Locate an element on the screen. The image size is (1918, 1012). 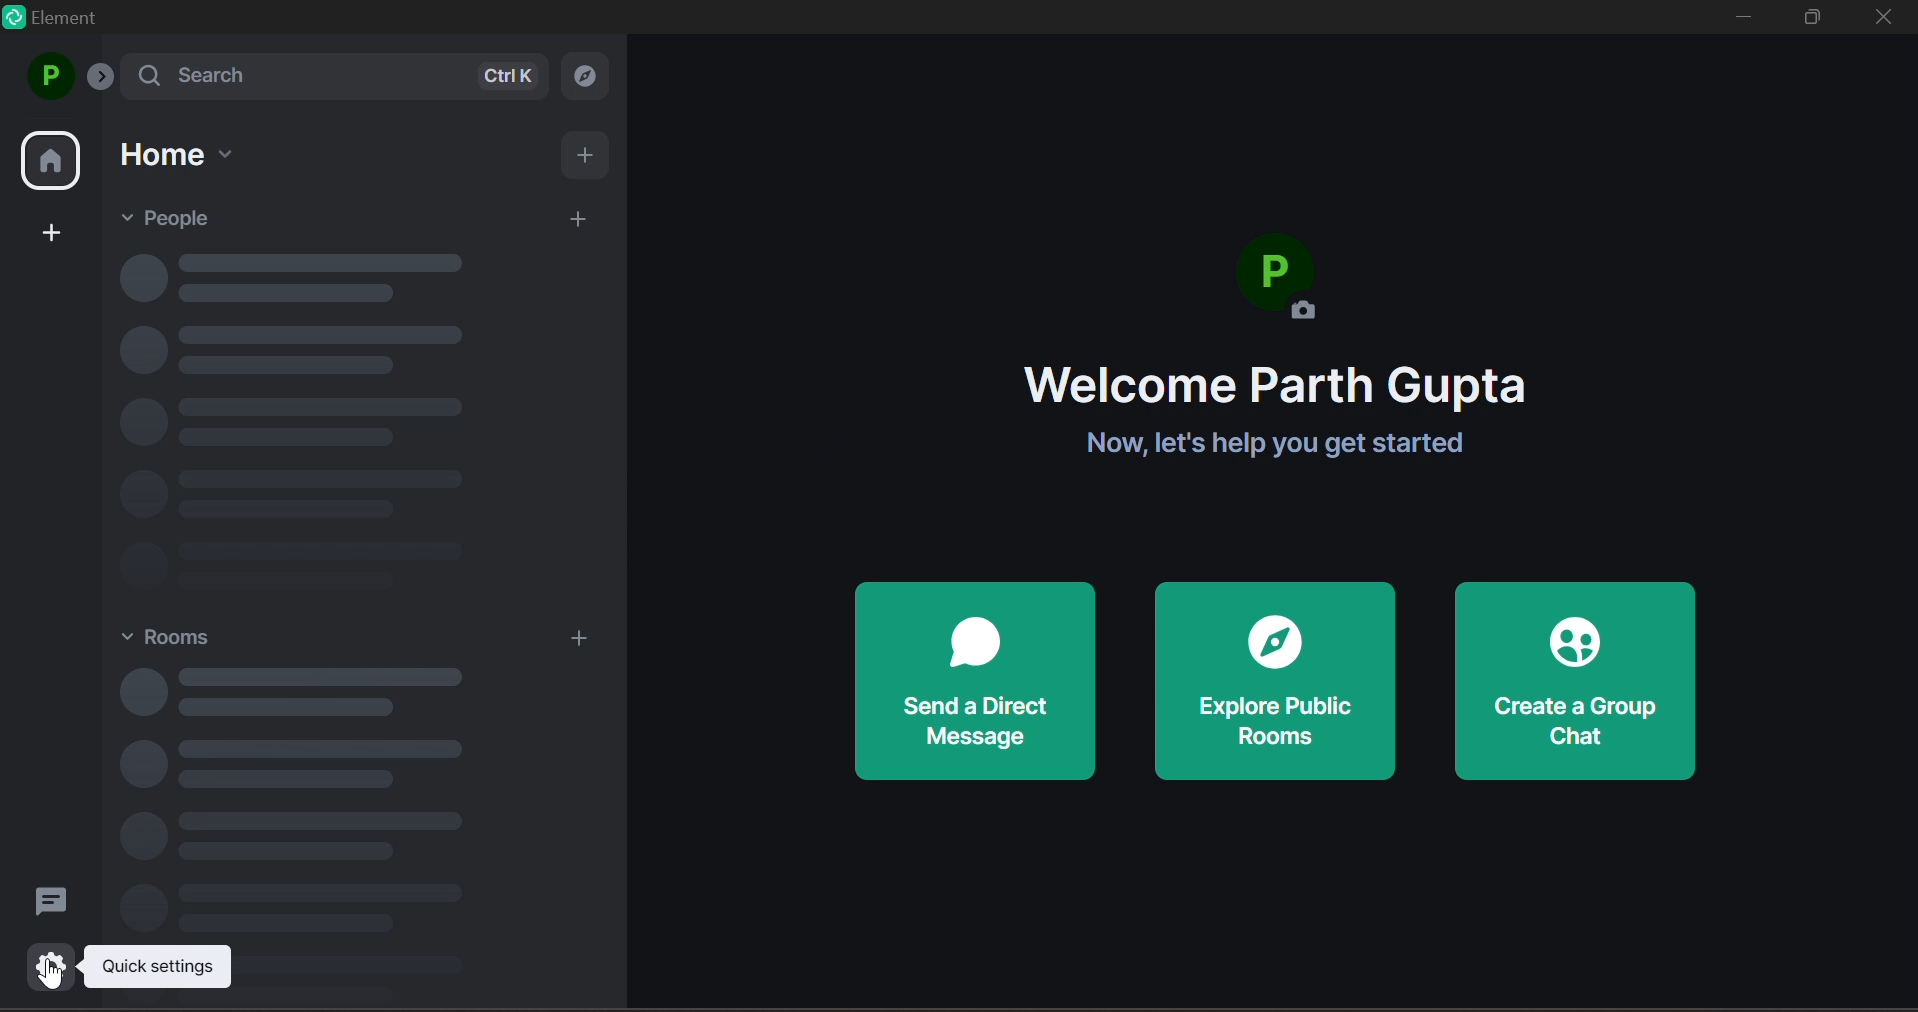
add is located at coordinates (577, 640).